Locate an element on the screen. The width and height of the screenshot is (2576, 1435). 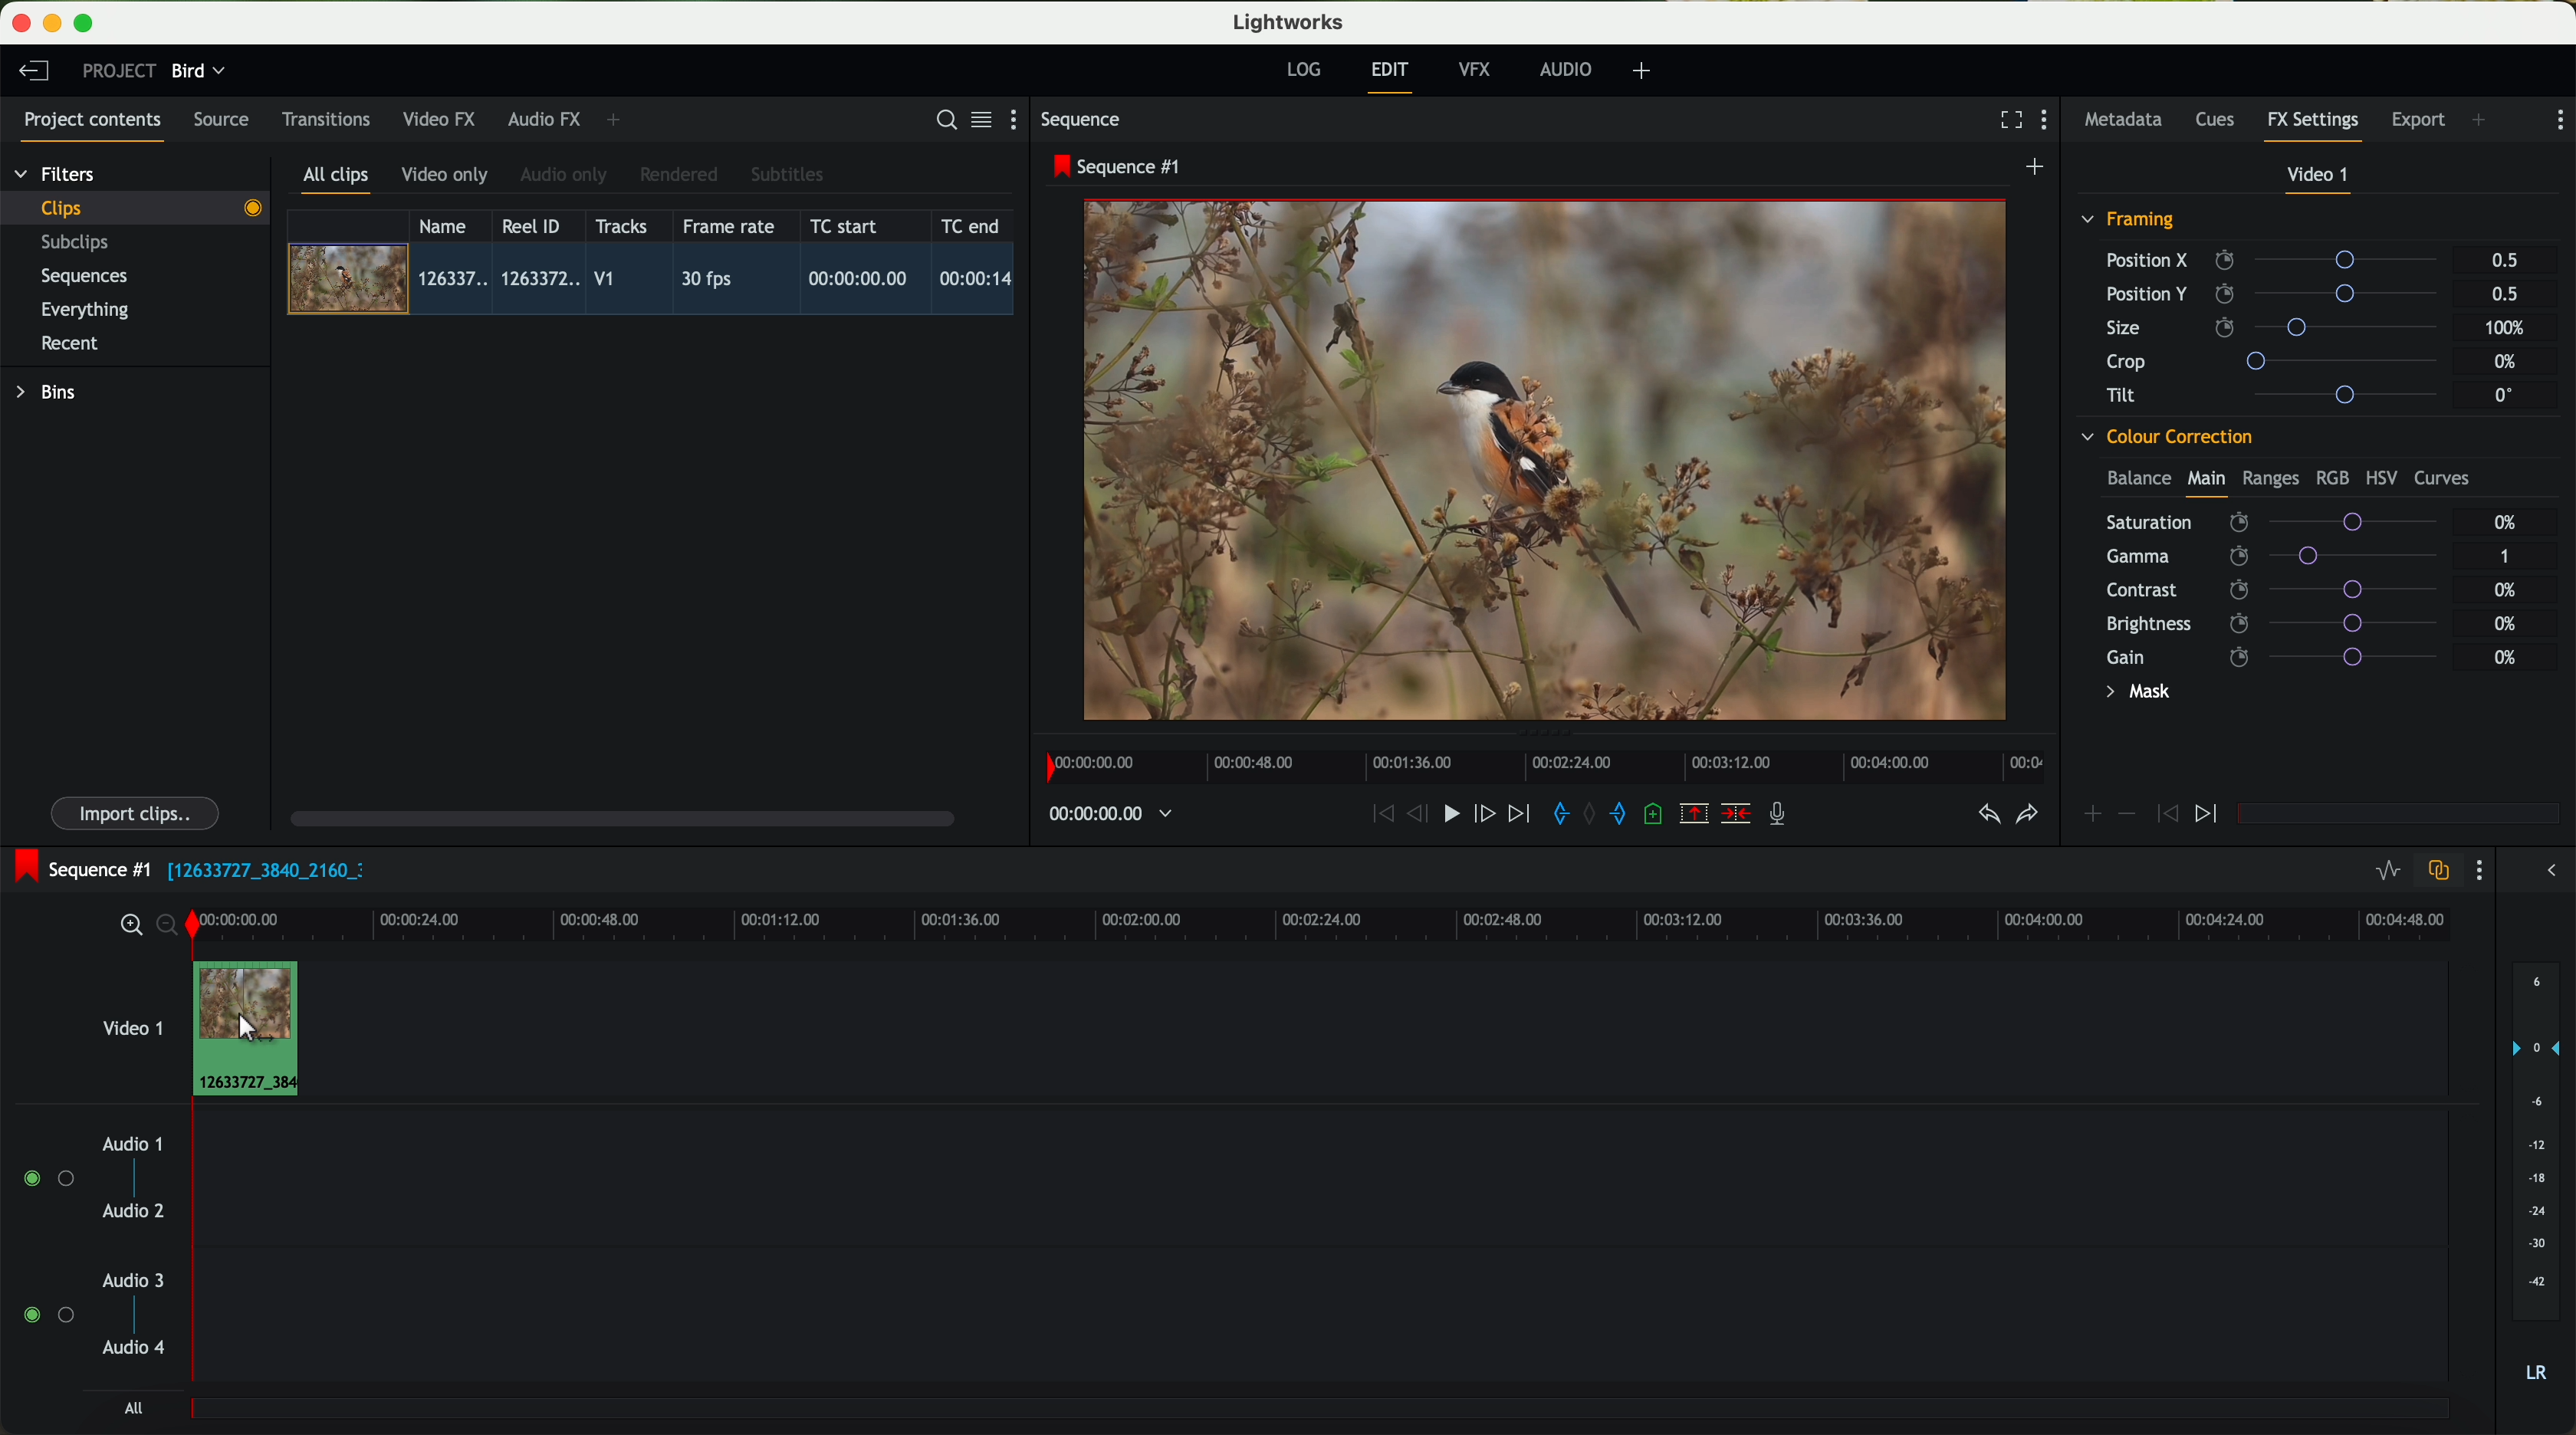
add panel is located at coordinates (2484, 122).